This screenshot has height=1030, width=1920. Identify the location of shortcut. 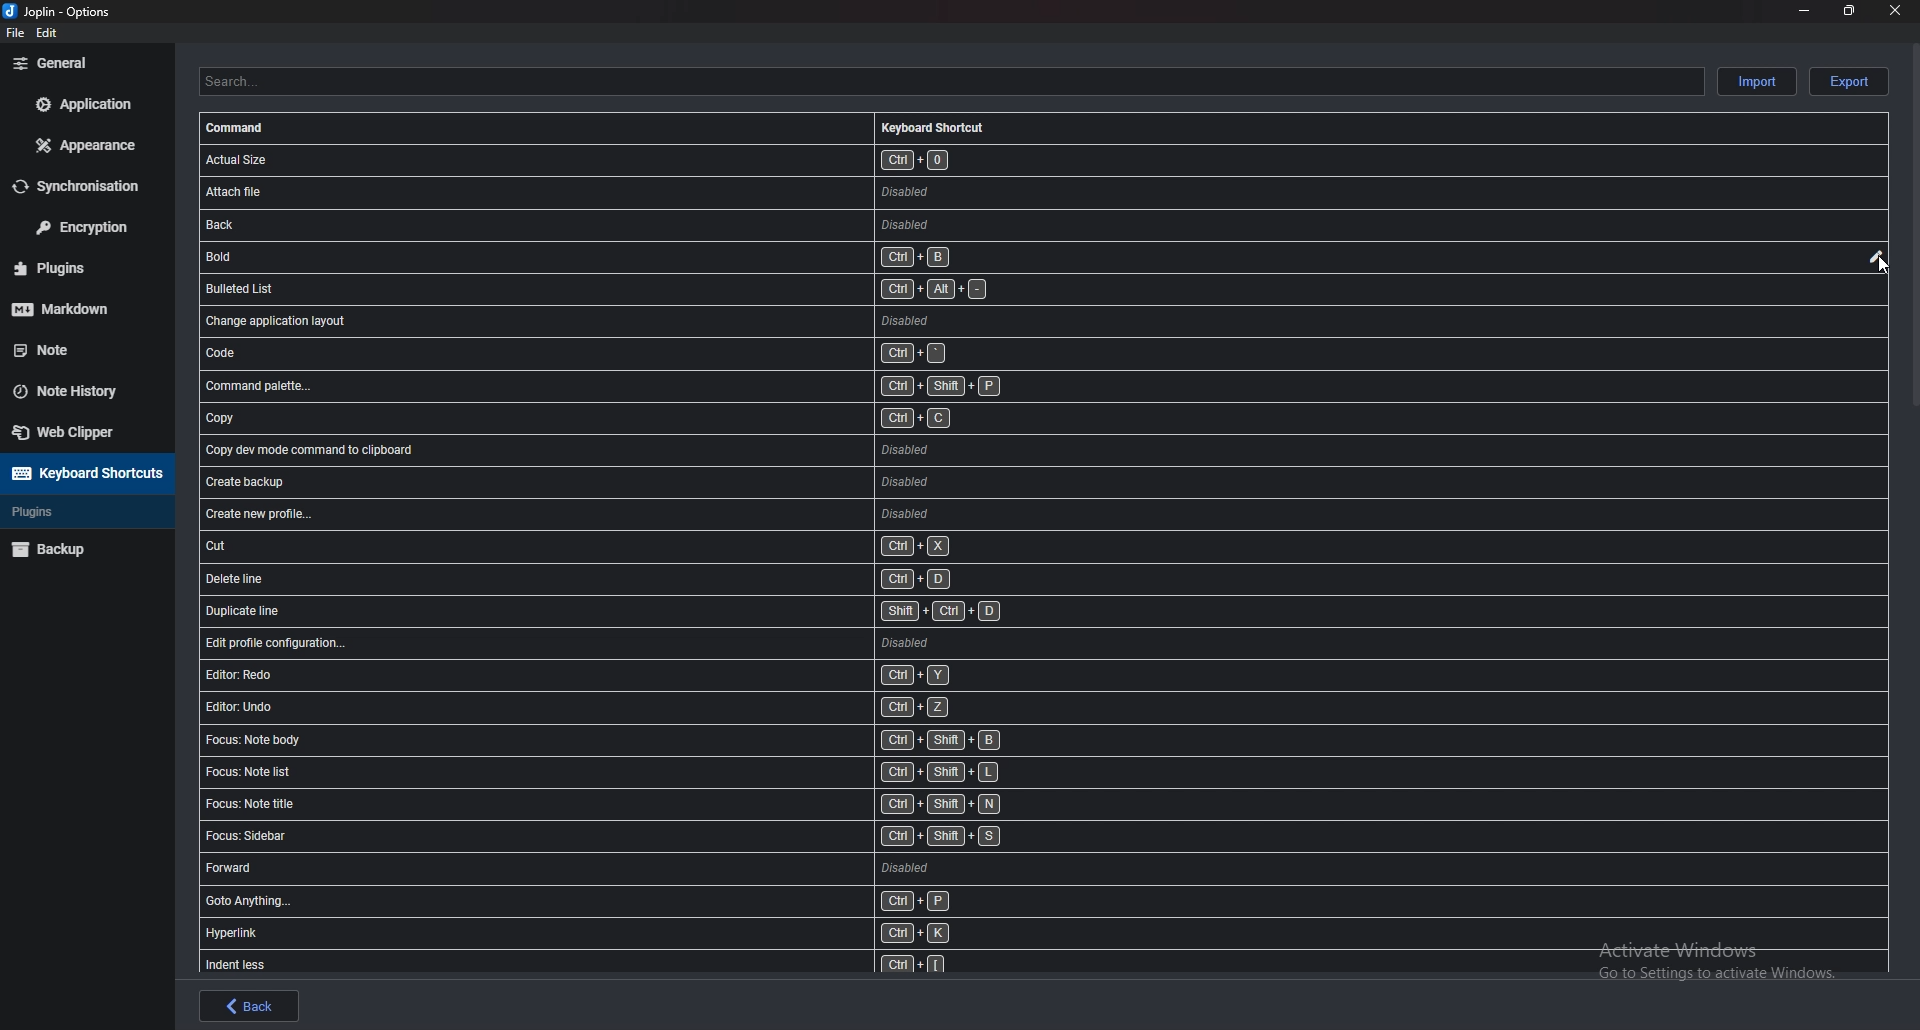
(600, 194).